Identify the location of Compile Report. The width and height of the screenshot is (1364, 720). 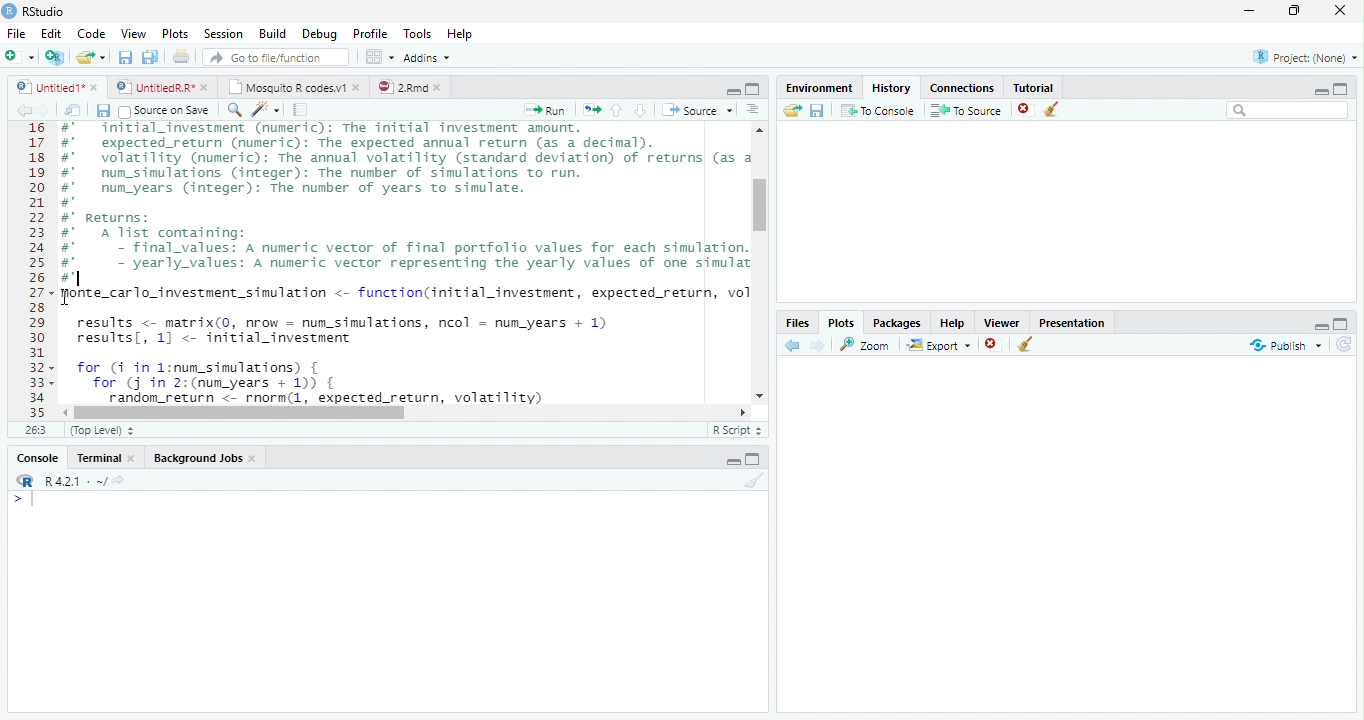
(303, 110).